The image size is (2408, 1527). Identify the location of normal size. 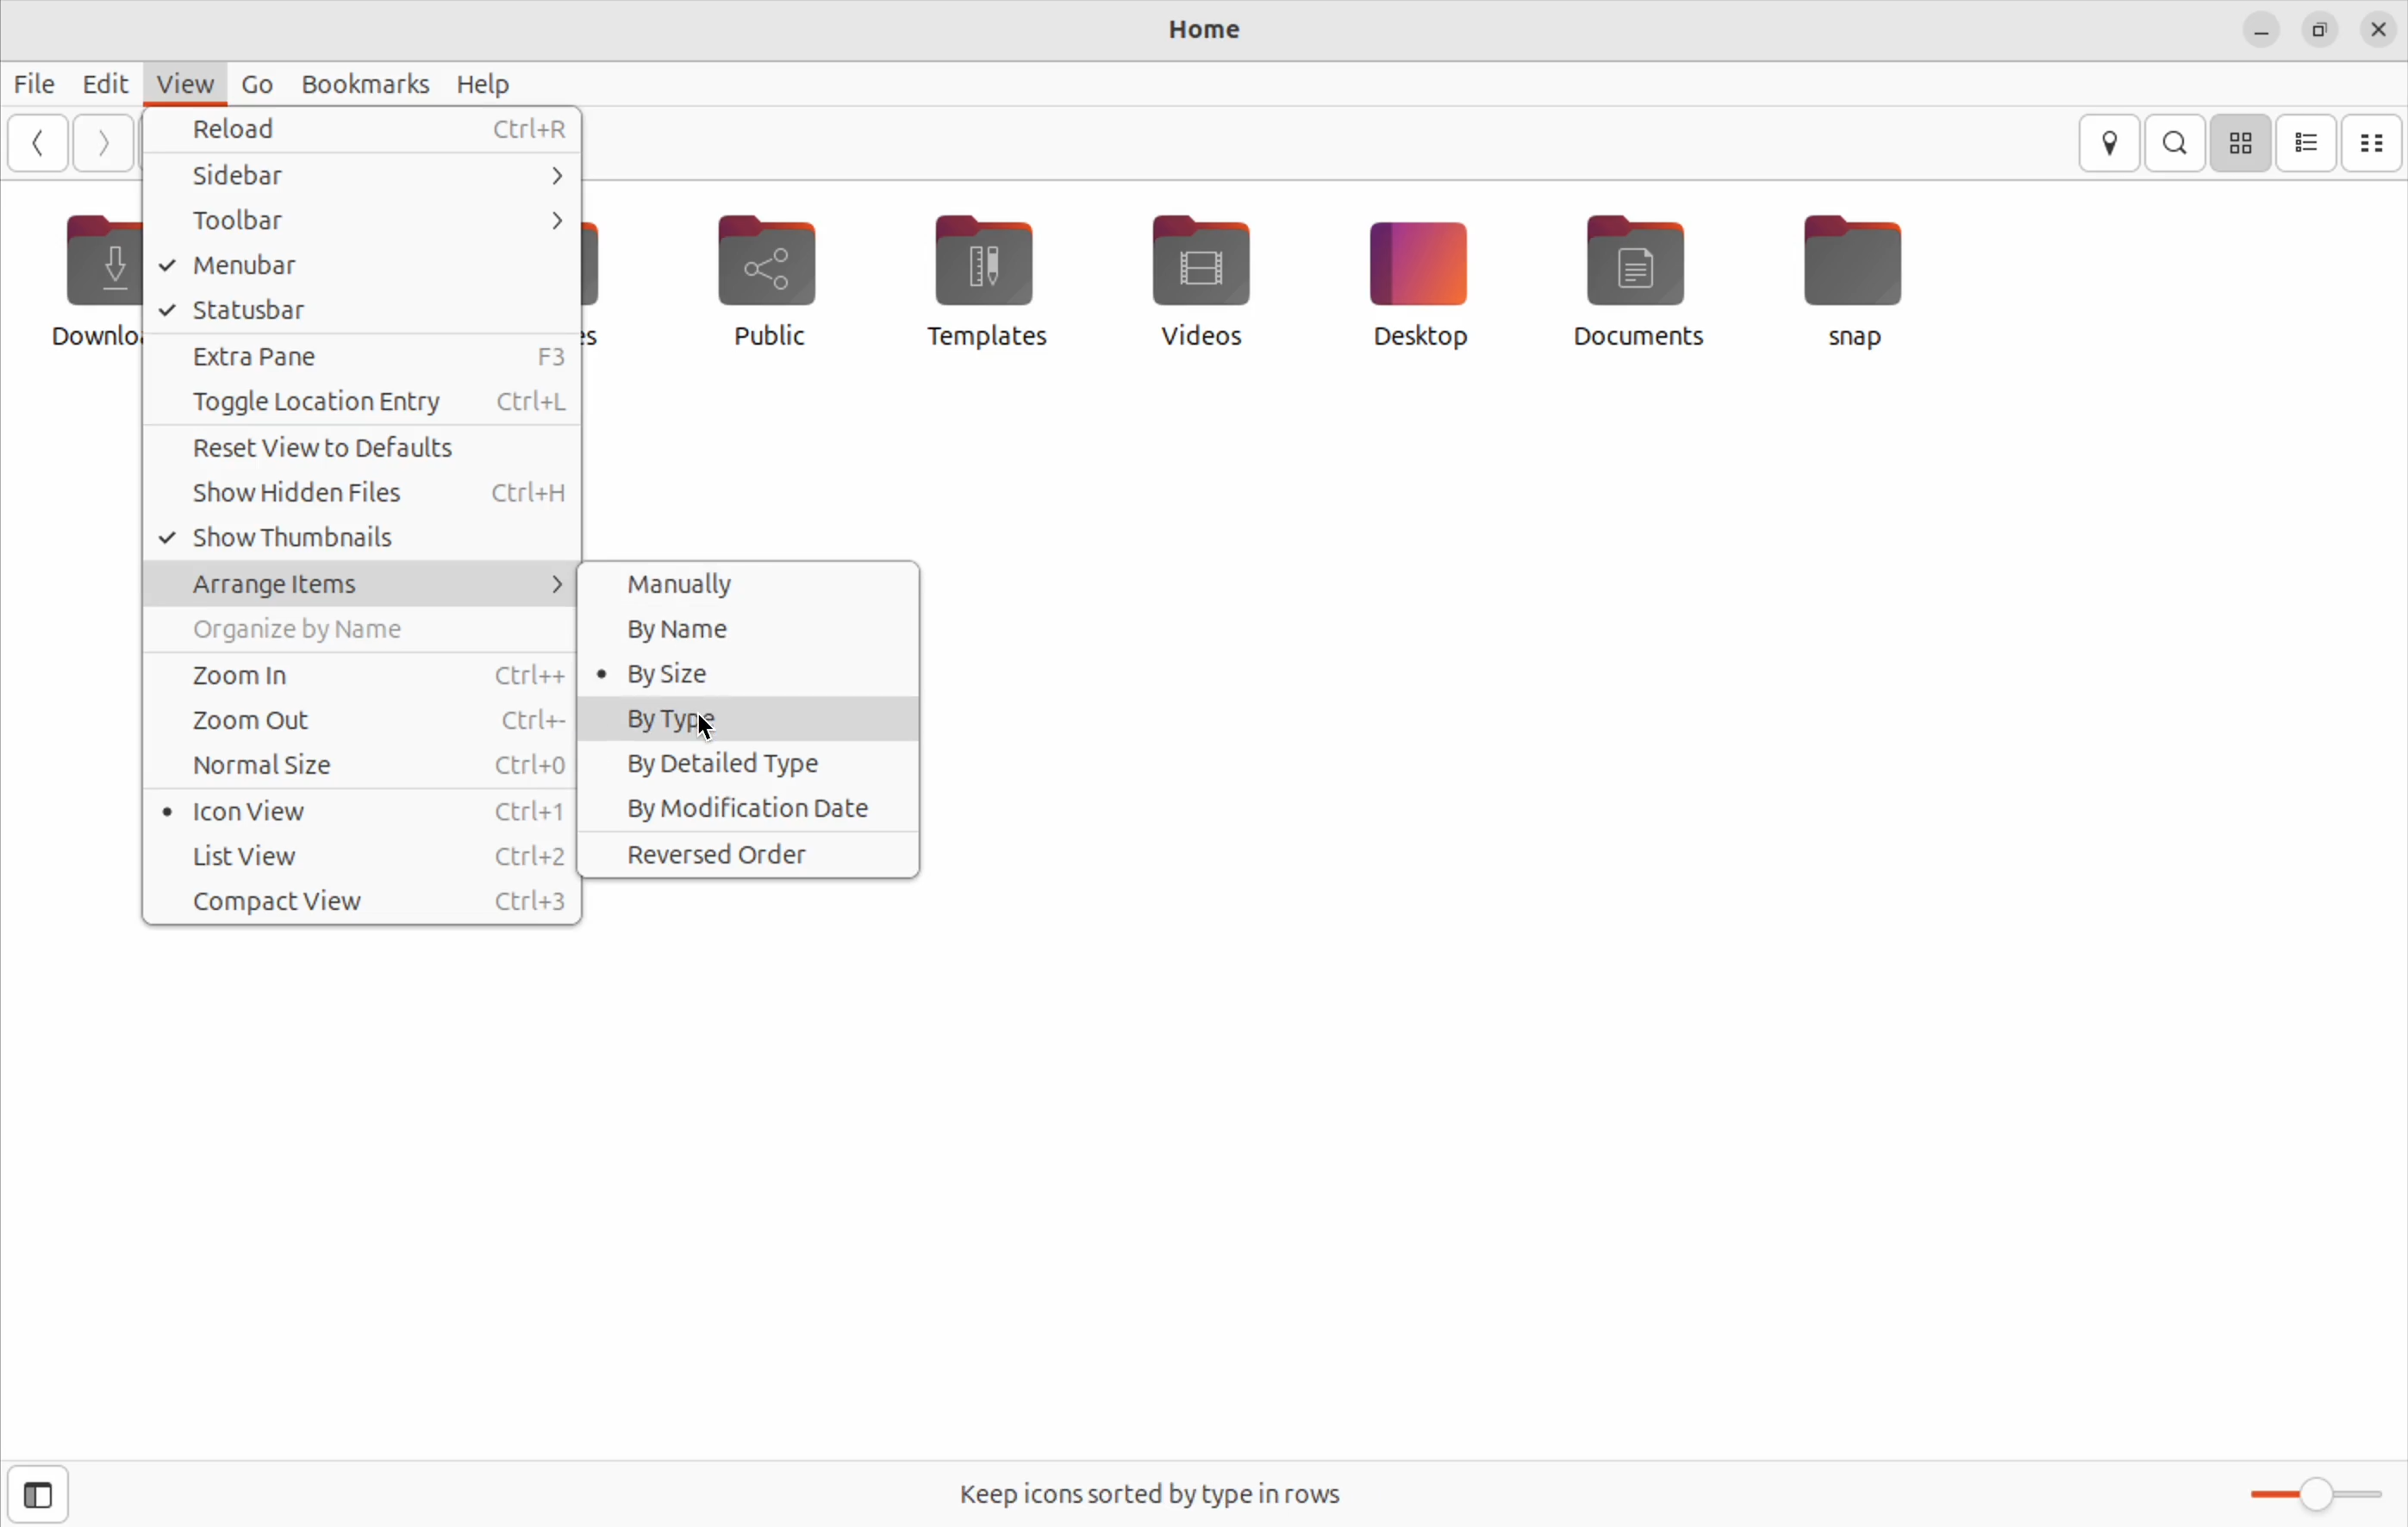
(360, 767).